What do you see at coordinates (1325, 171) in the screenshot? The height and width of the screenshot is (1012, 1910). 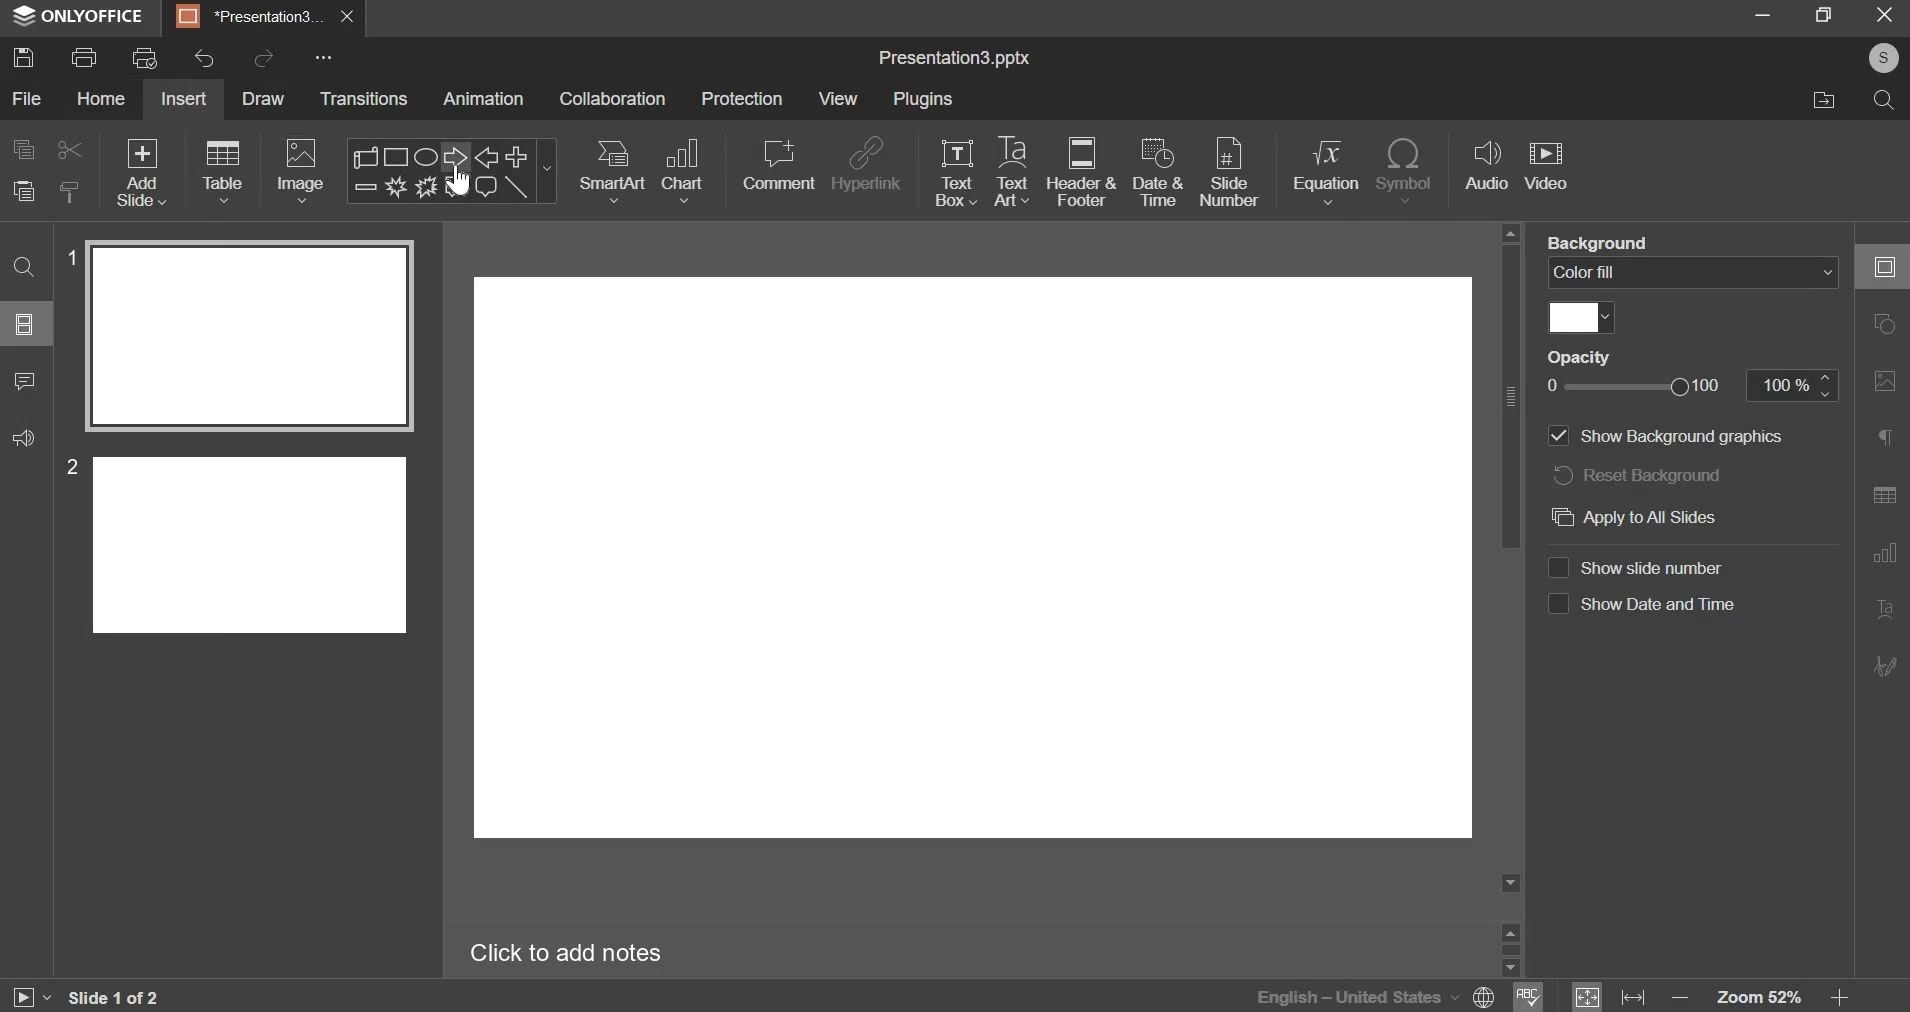 I see `equation` at bounding box center [1325, 171].